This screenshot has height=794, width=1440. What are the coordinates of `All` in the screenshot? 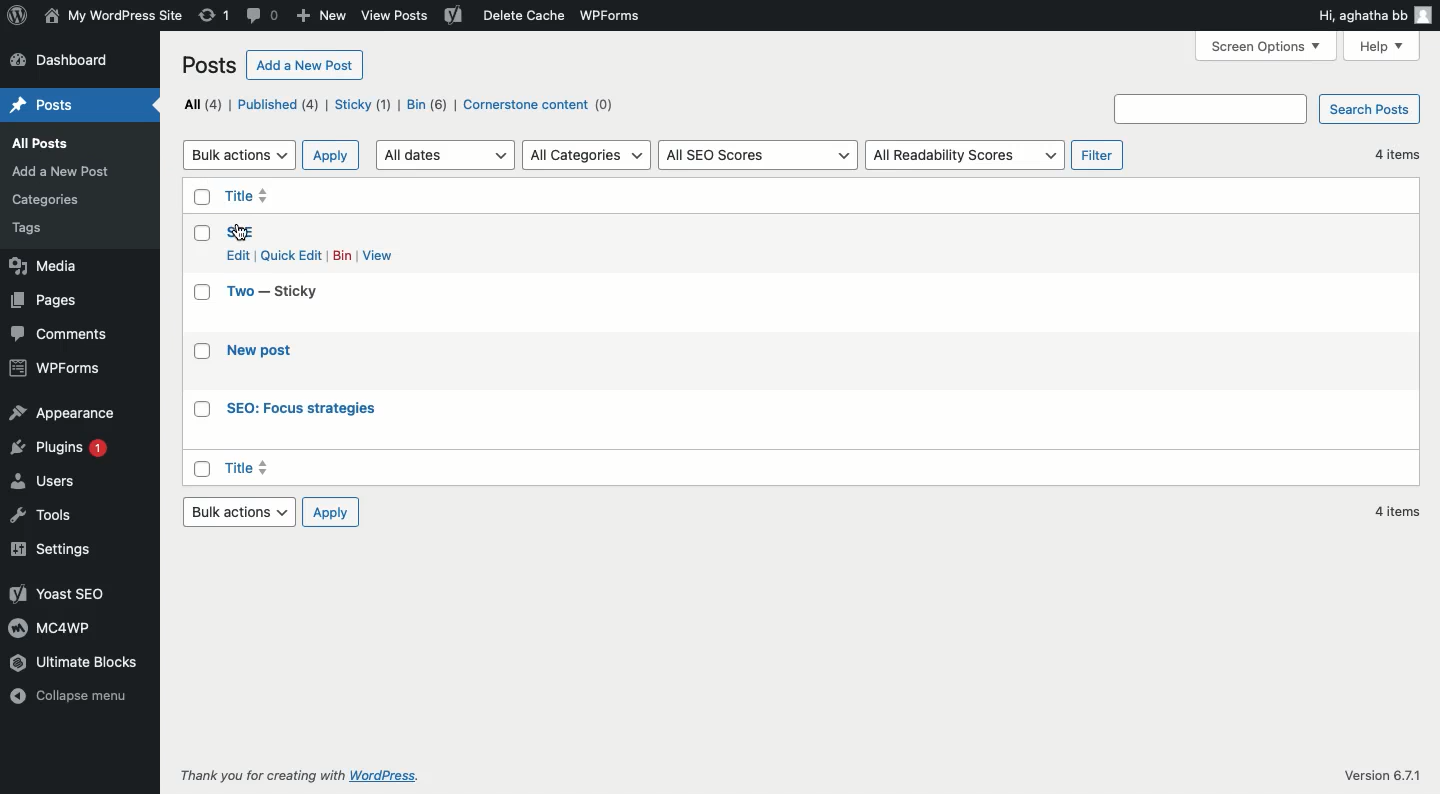 It's located at (202, 105).